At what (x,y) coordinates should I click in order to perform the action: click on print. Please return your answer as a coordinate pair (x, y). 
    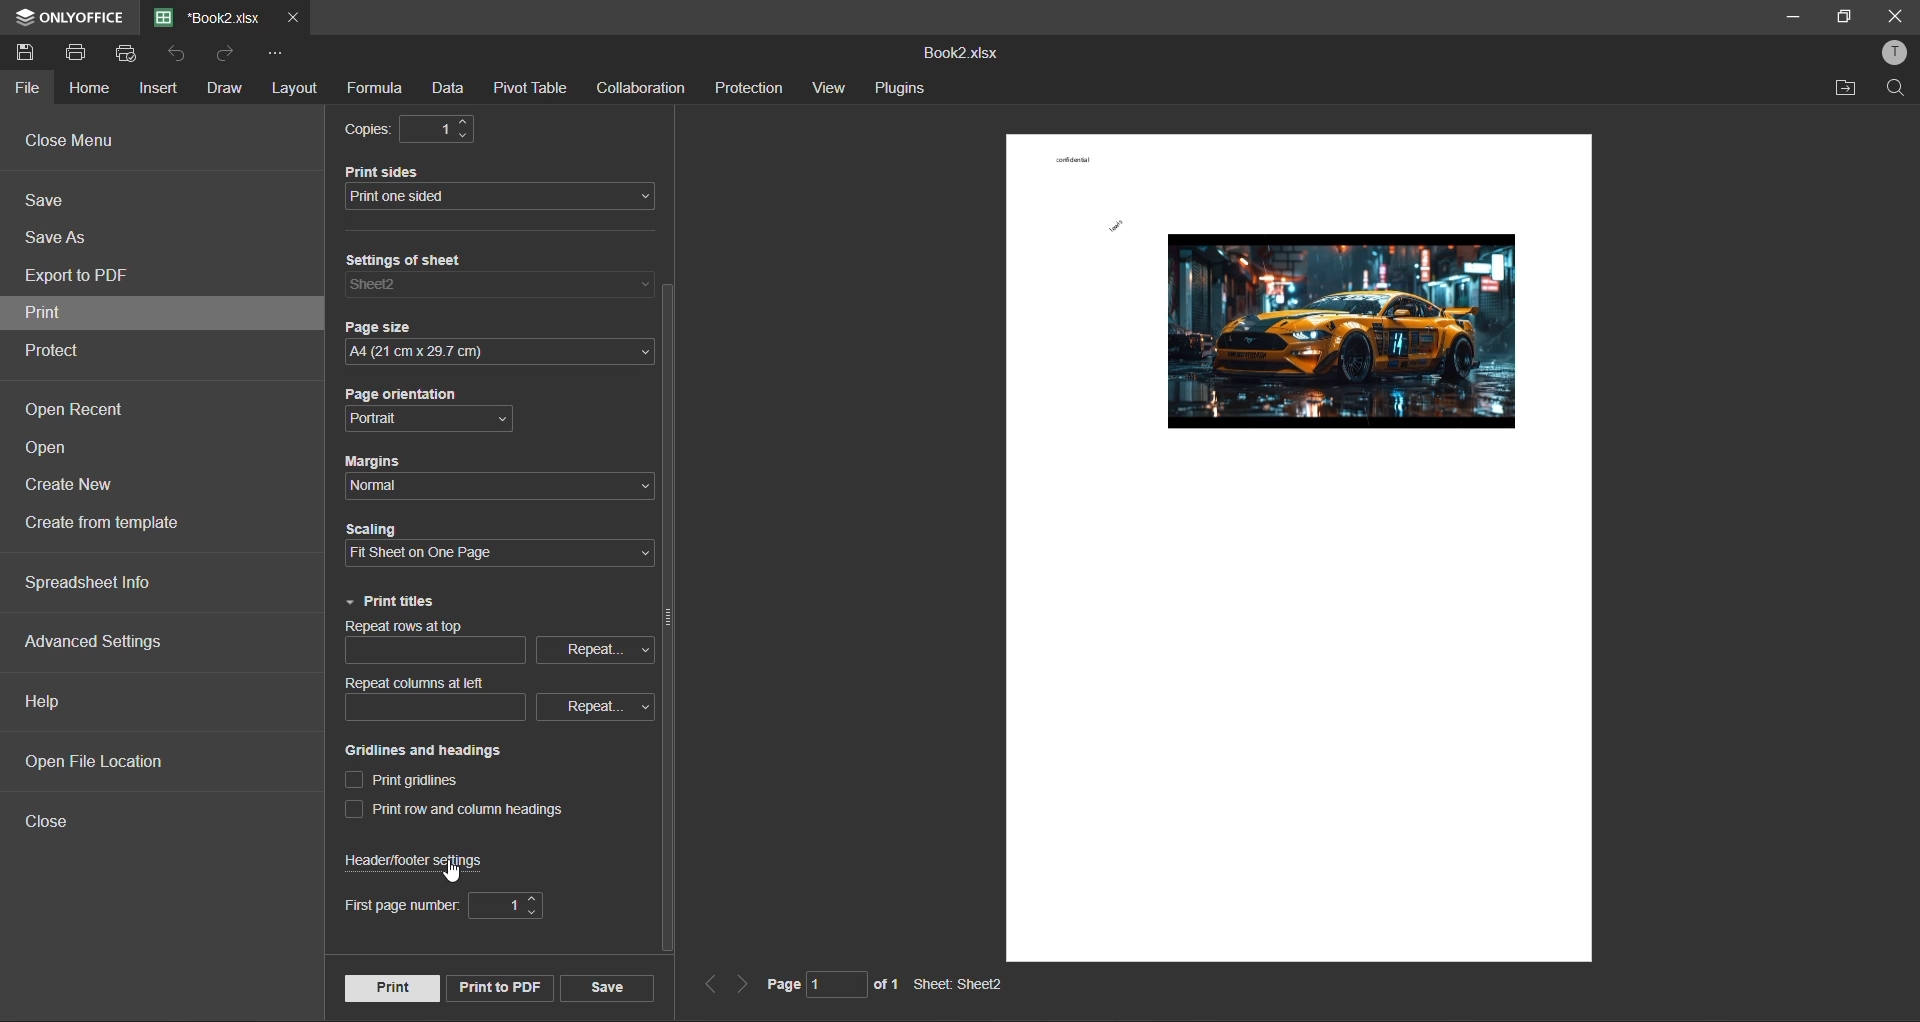
    Looking at the image, I should click on (43, 314).